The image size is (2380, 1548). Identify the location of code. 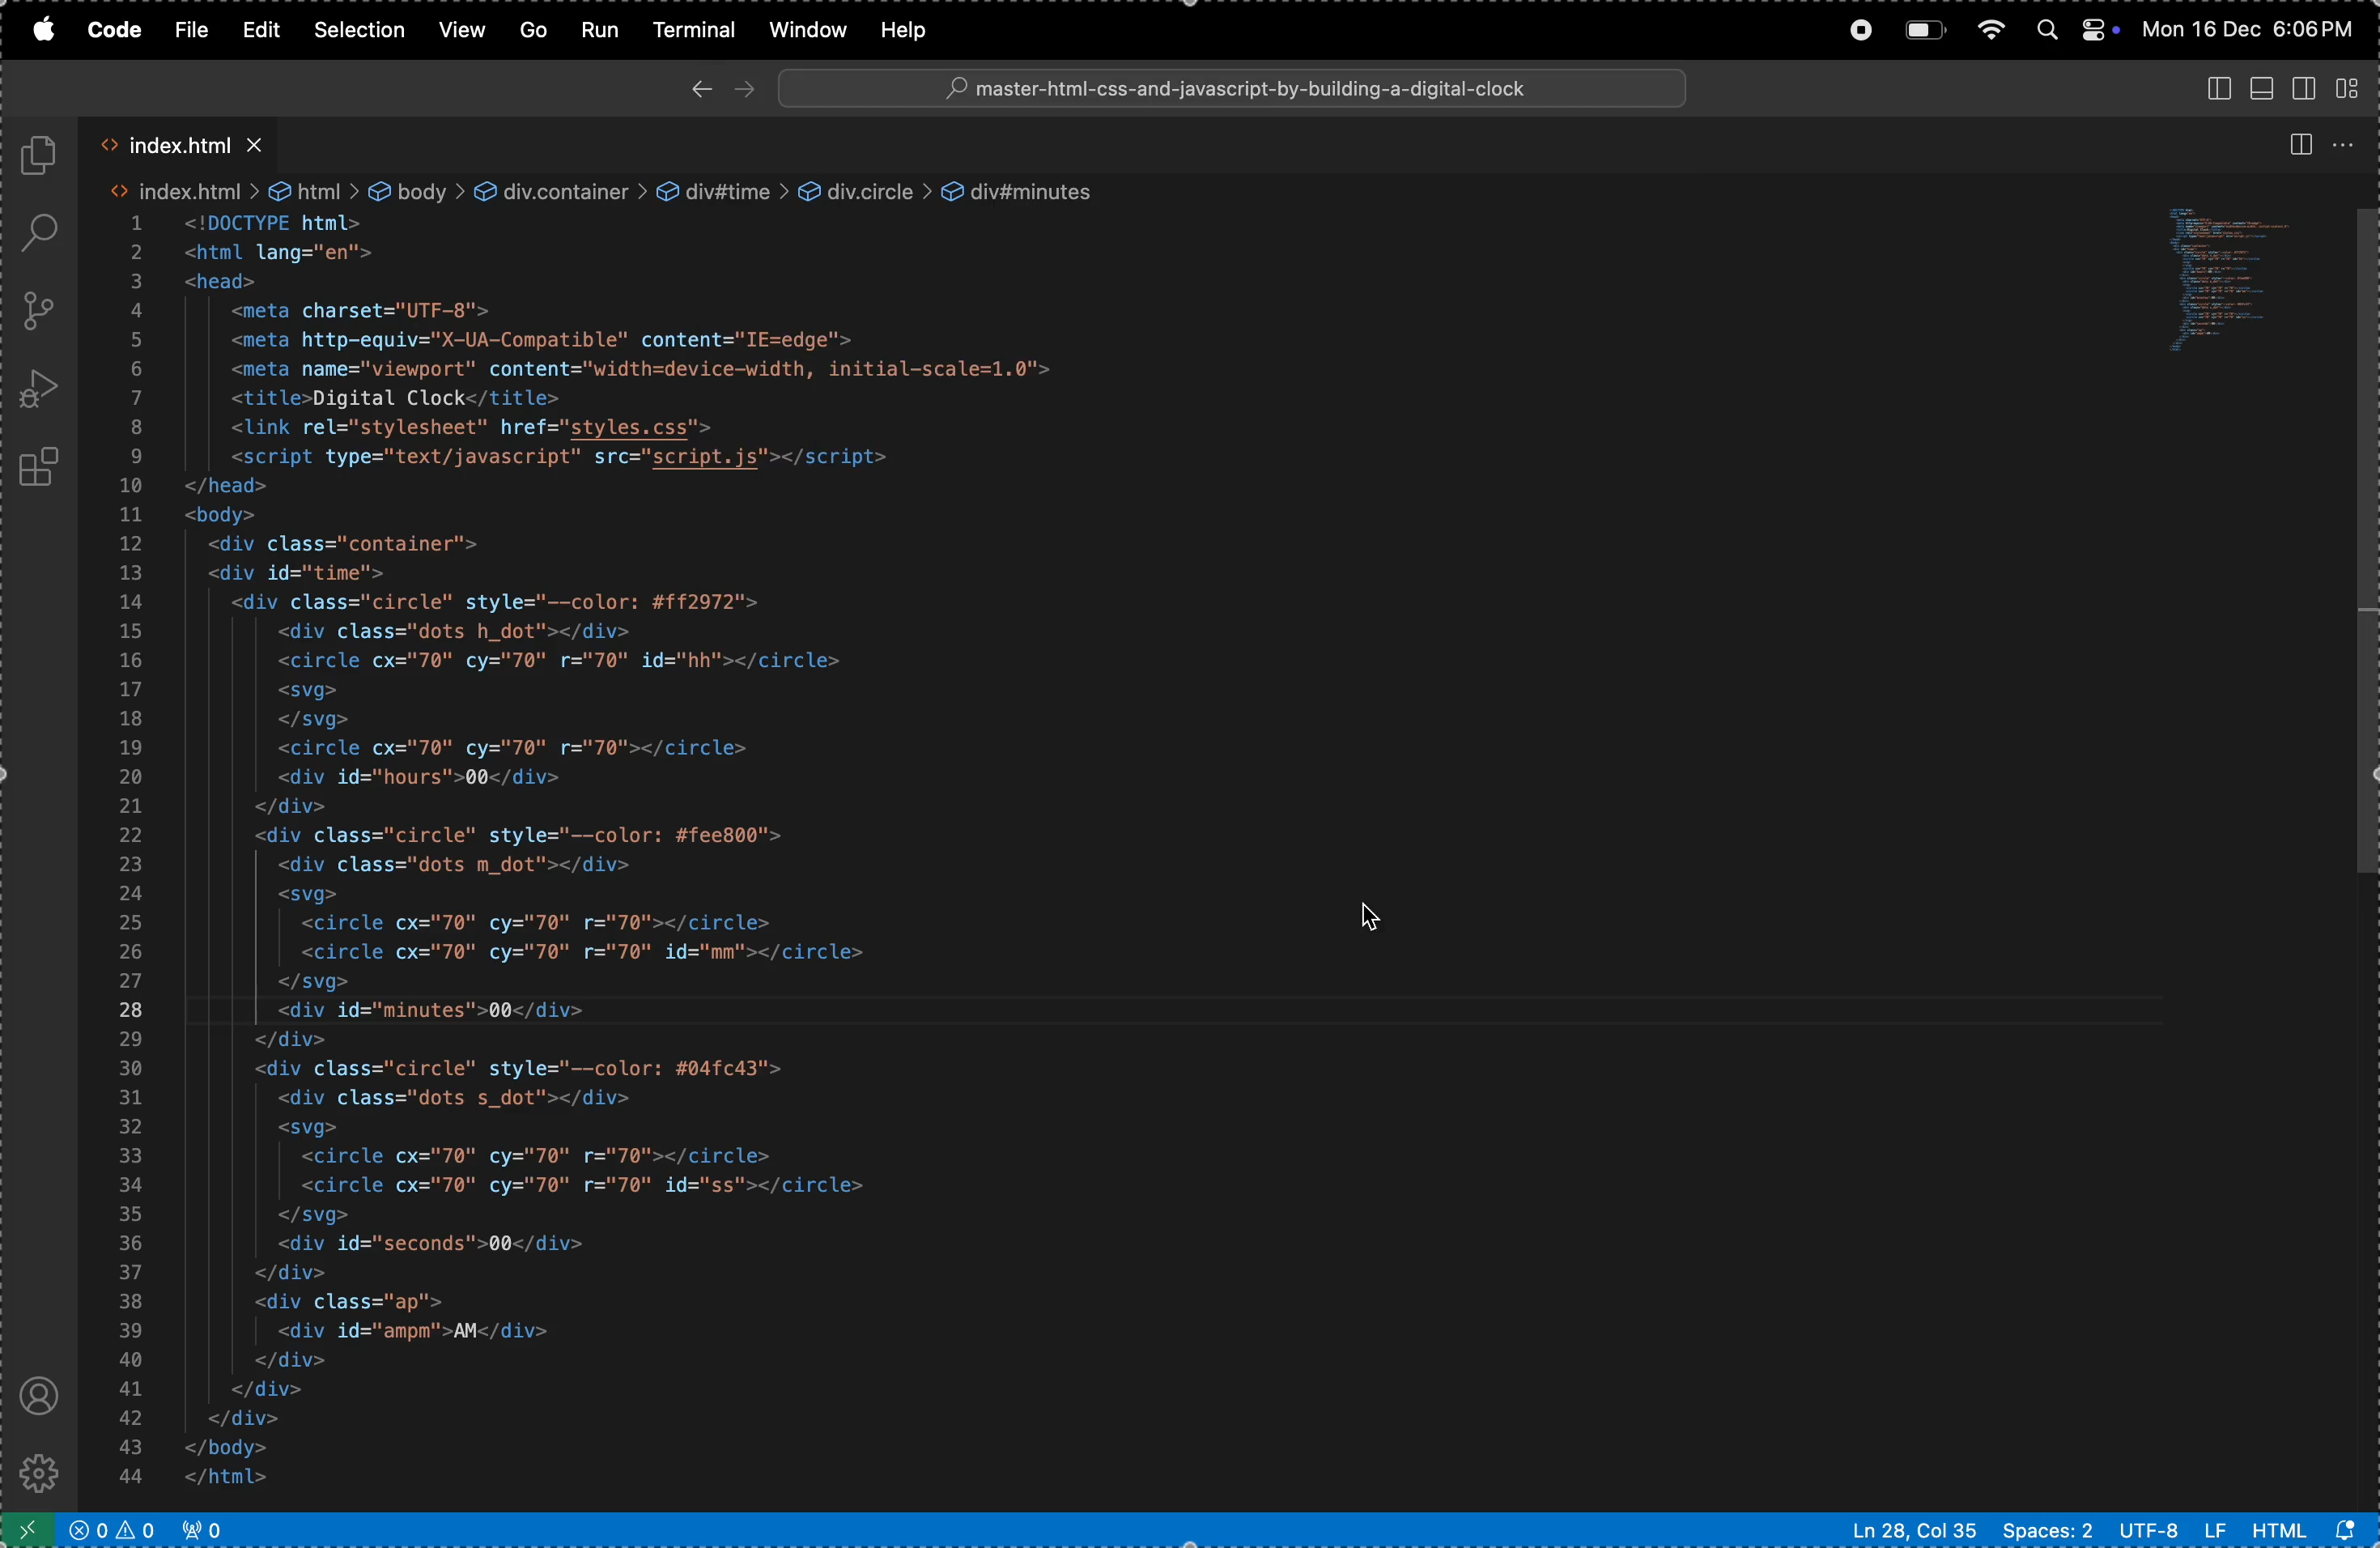
(114, 32).